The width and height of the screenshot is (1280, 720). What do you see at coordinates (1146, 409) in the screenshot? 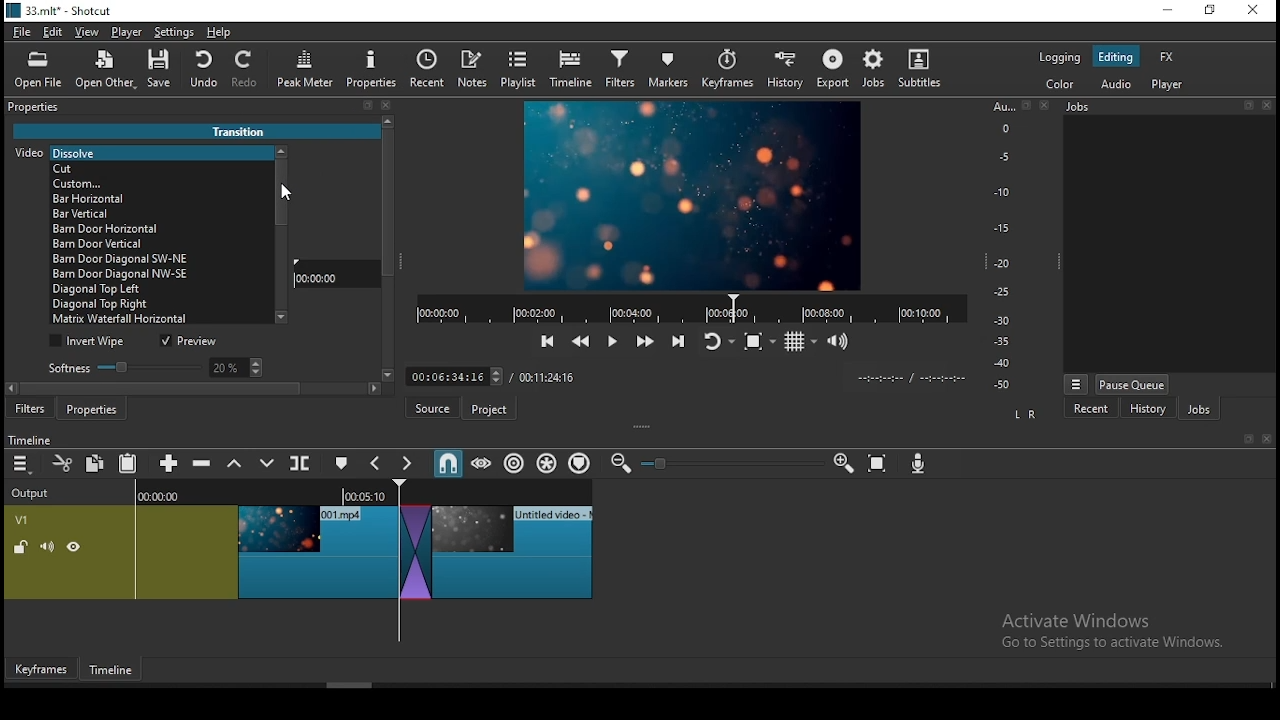
I see `history` at bounding box center [1146, 409].